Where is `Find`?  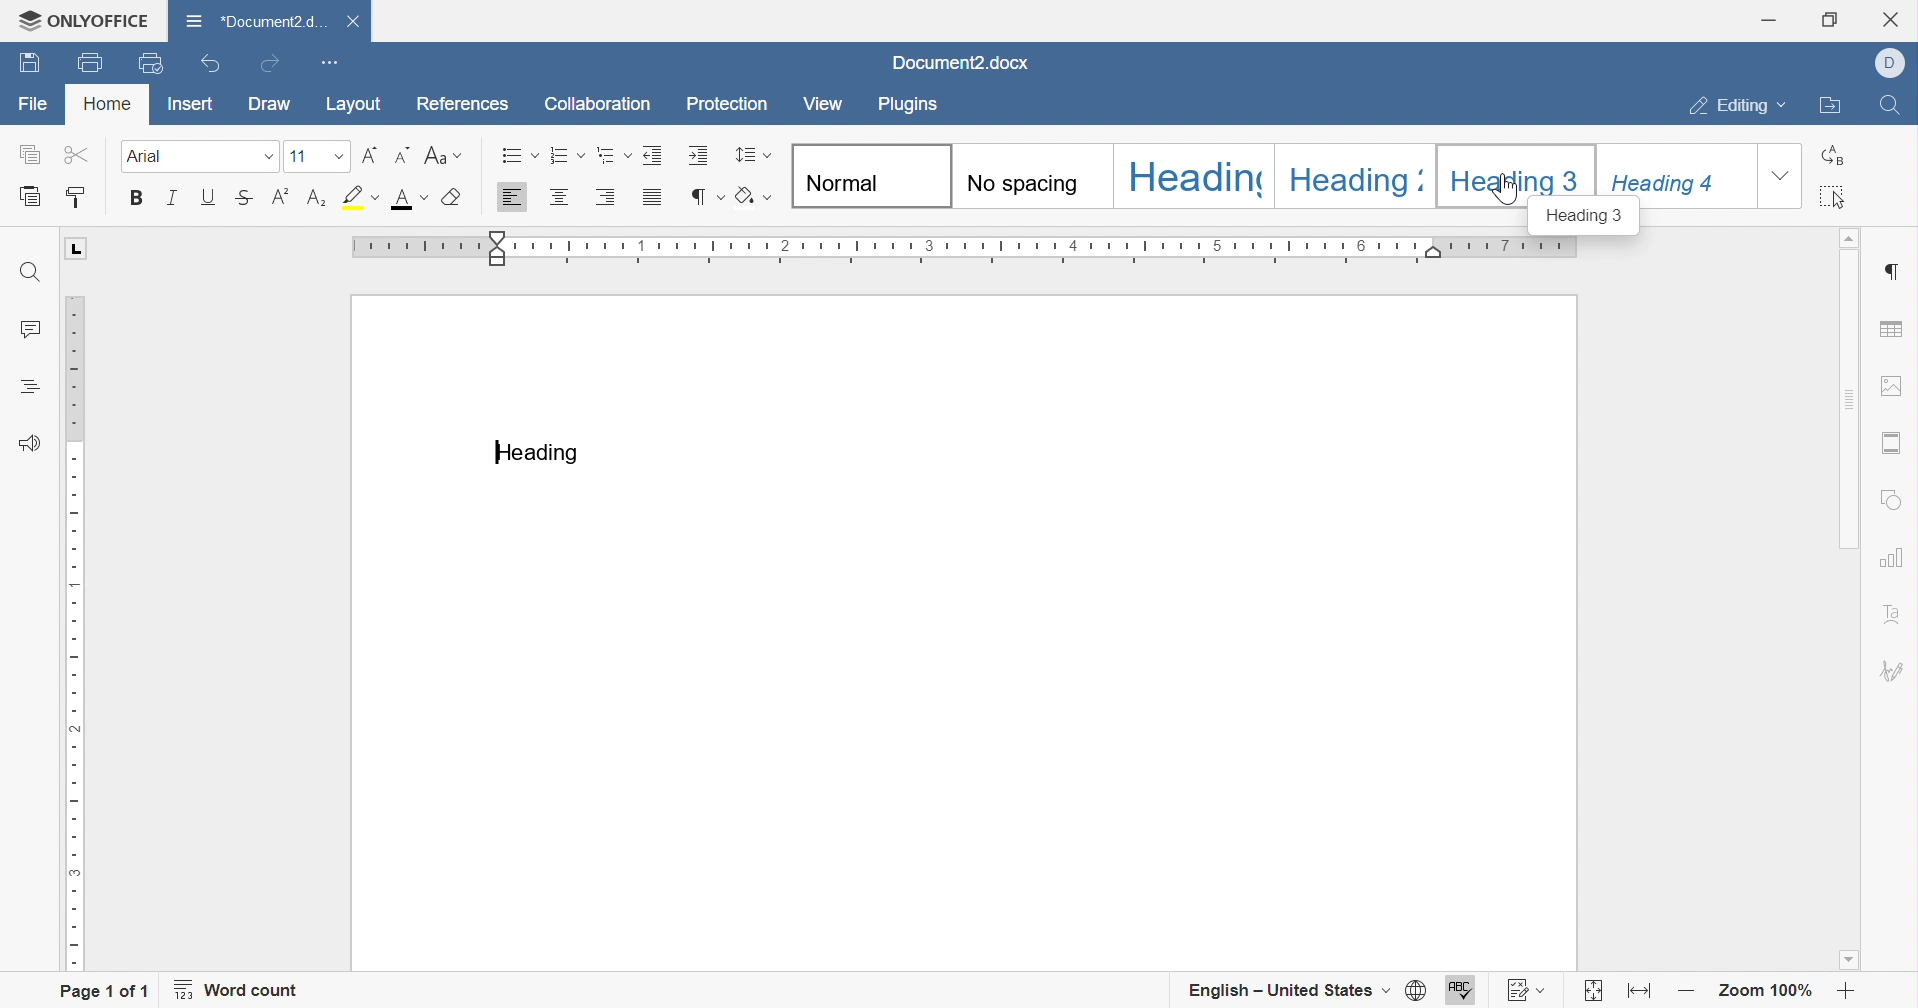 Find is located at coordinates (32, 274).